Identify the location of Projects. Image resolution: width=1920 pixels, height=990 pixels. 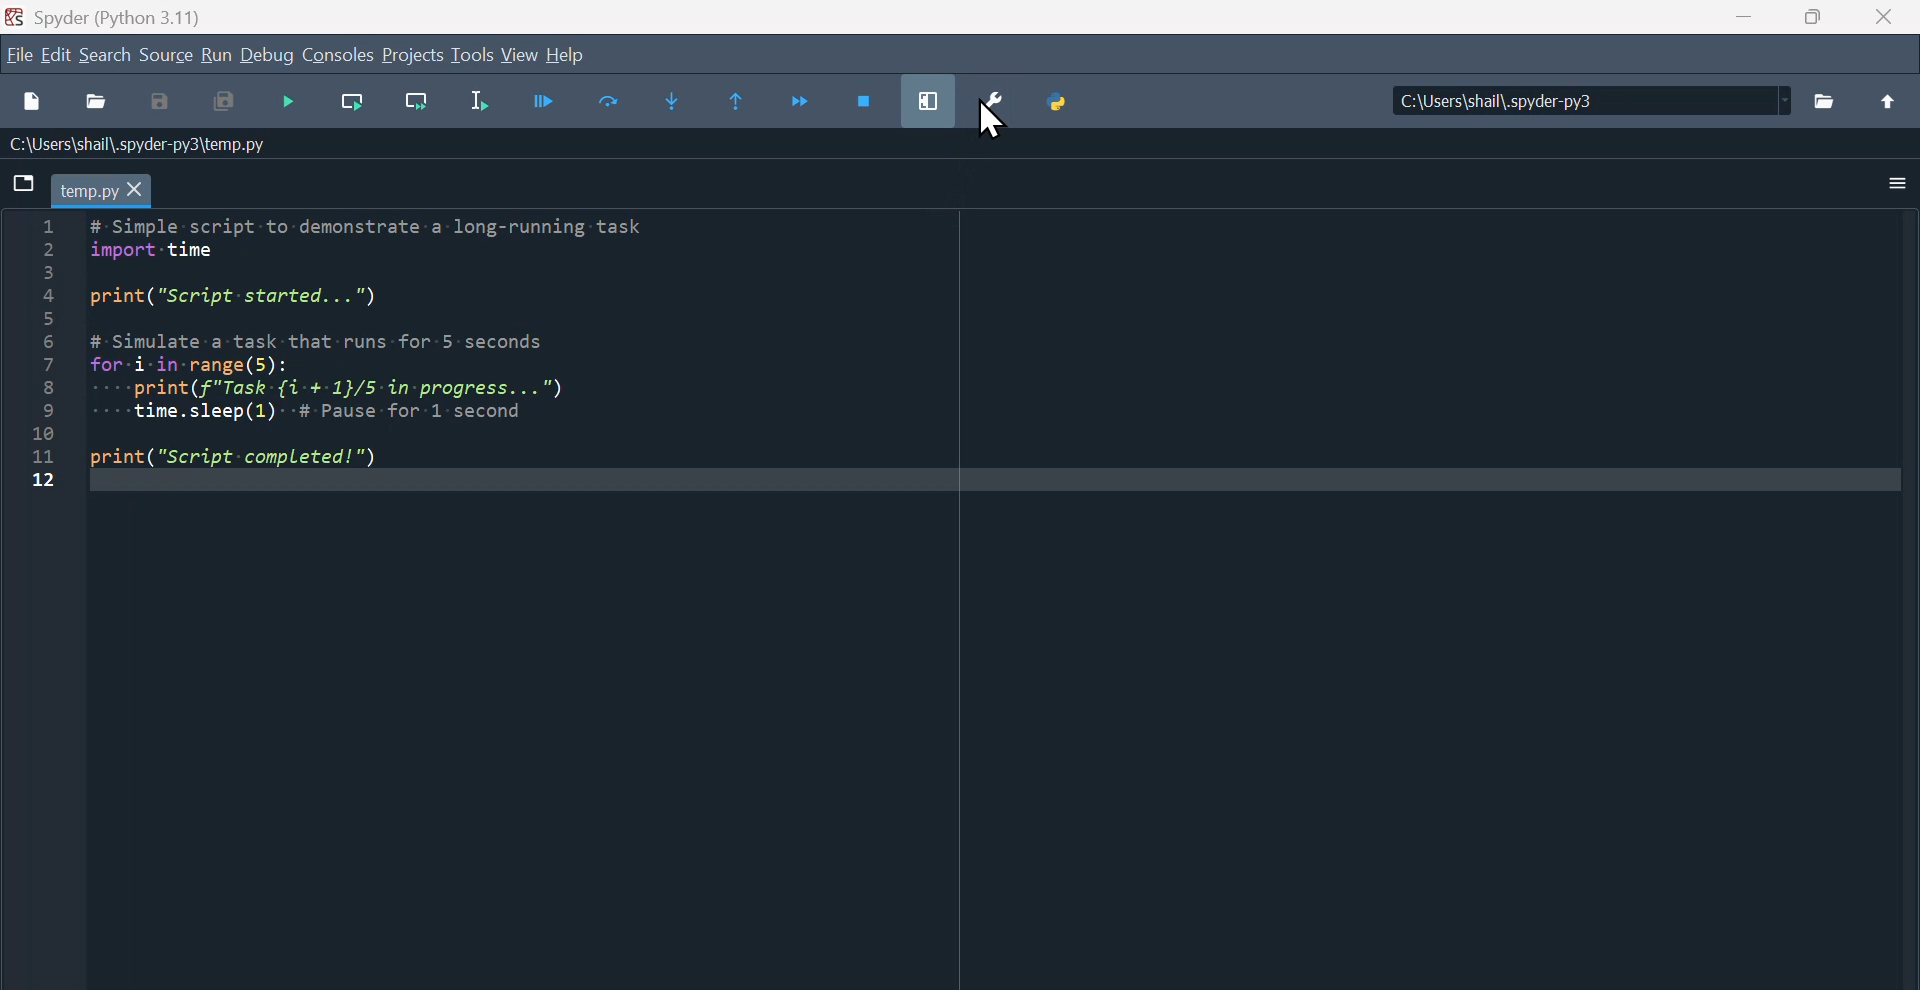
(411, 53).